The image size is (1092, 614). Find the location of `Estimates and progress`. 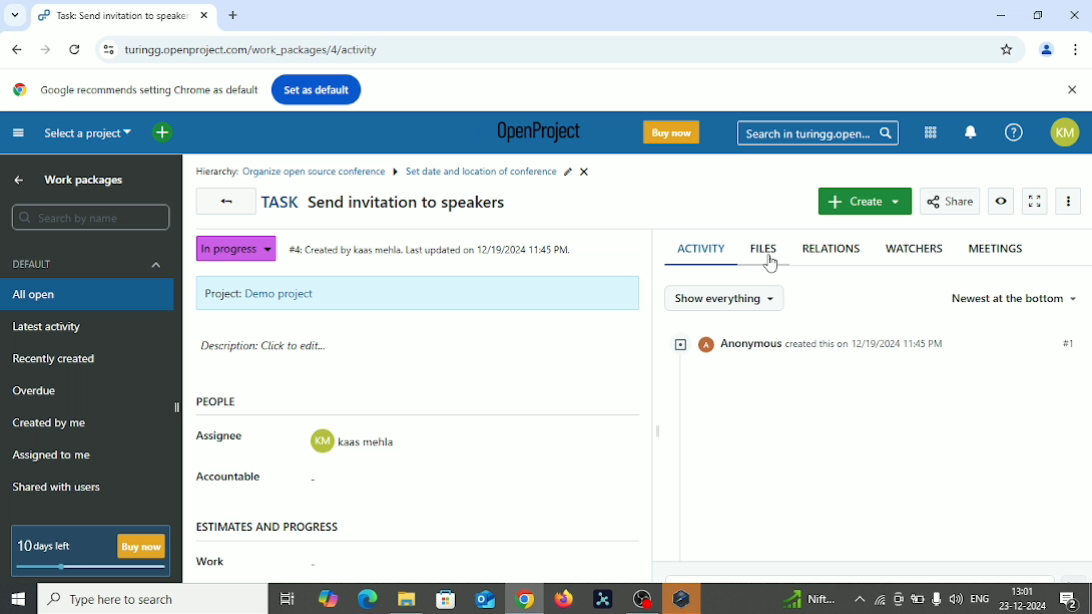

Estimates and progress is located at coordinates (271, 525).